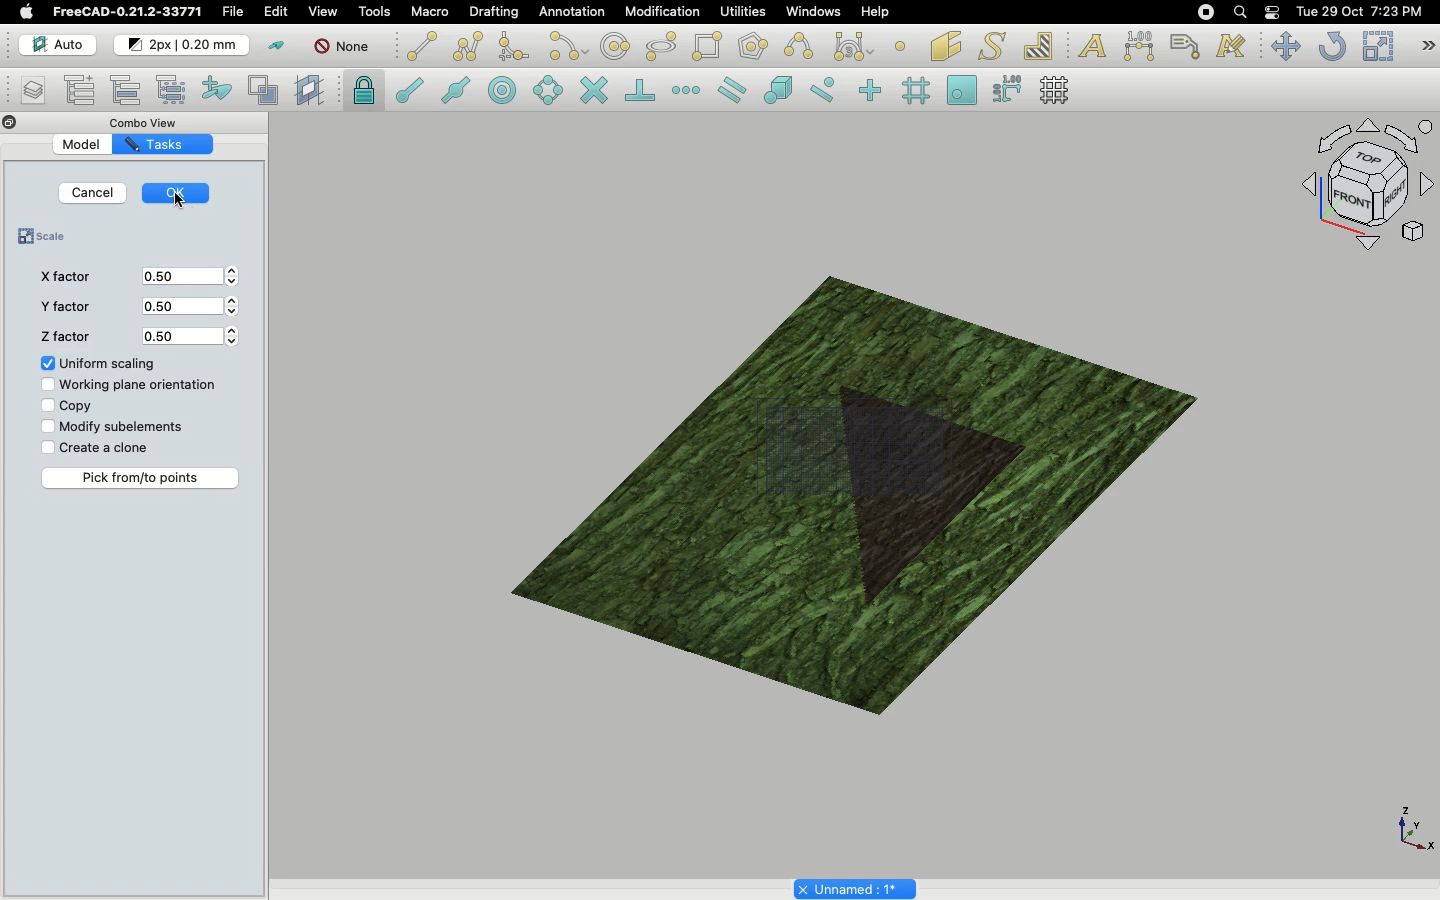  What do you see at coordinates (686, 91) in the screenshot?
I see `Snap extension` at bounding box center [686, 91].